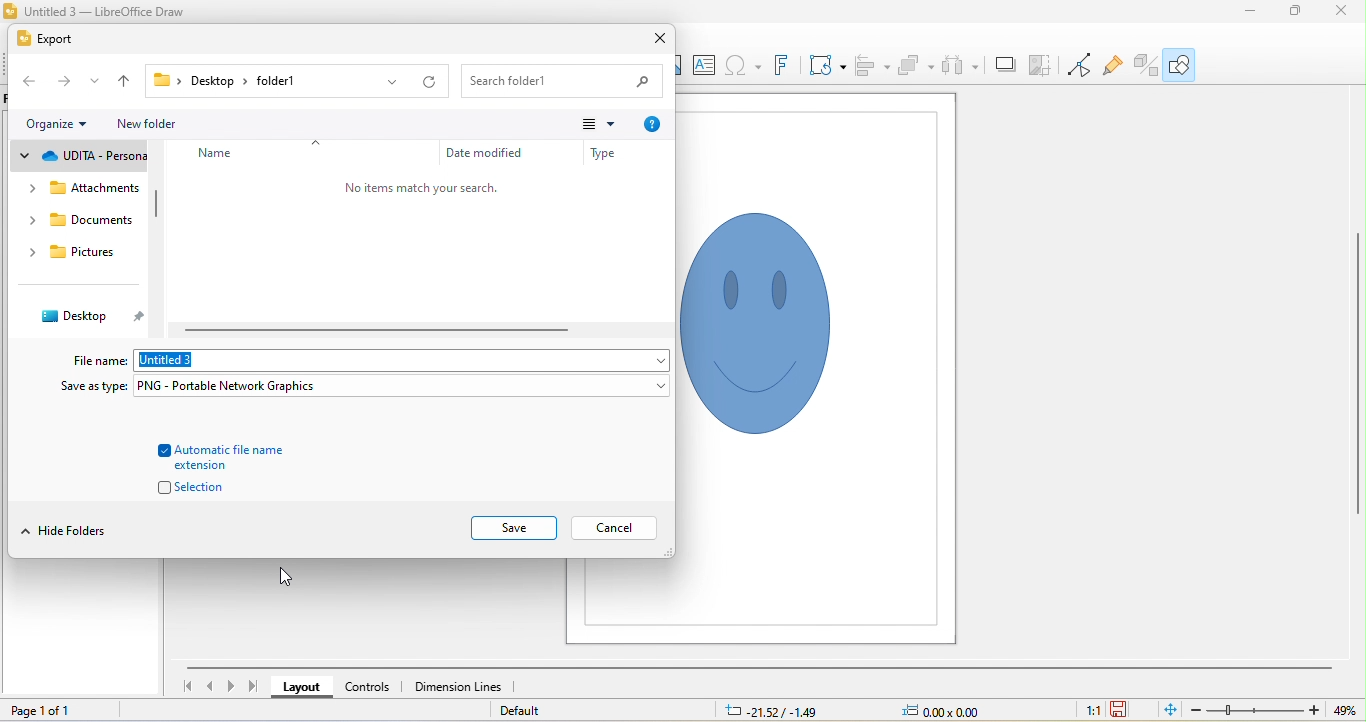 This screenshot has width=1366, height=722. What do you see at coordinates (142, 319) in the screenshot?
I see `pin` at bounding box center [142, 319].